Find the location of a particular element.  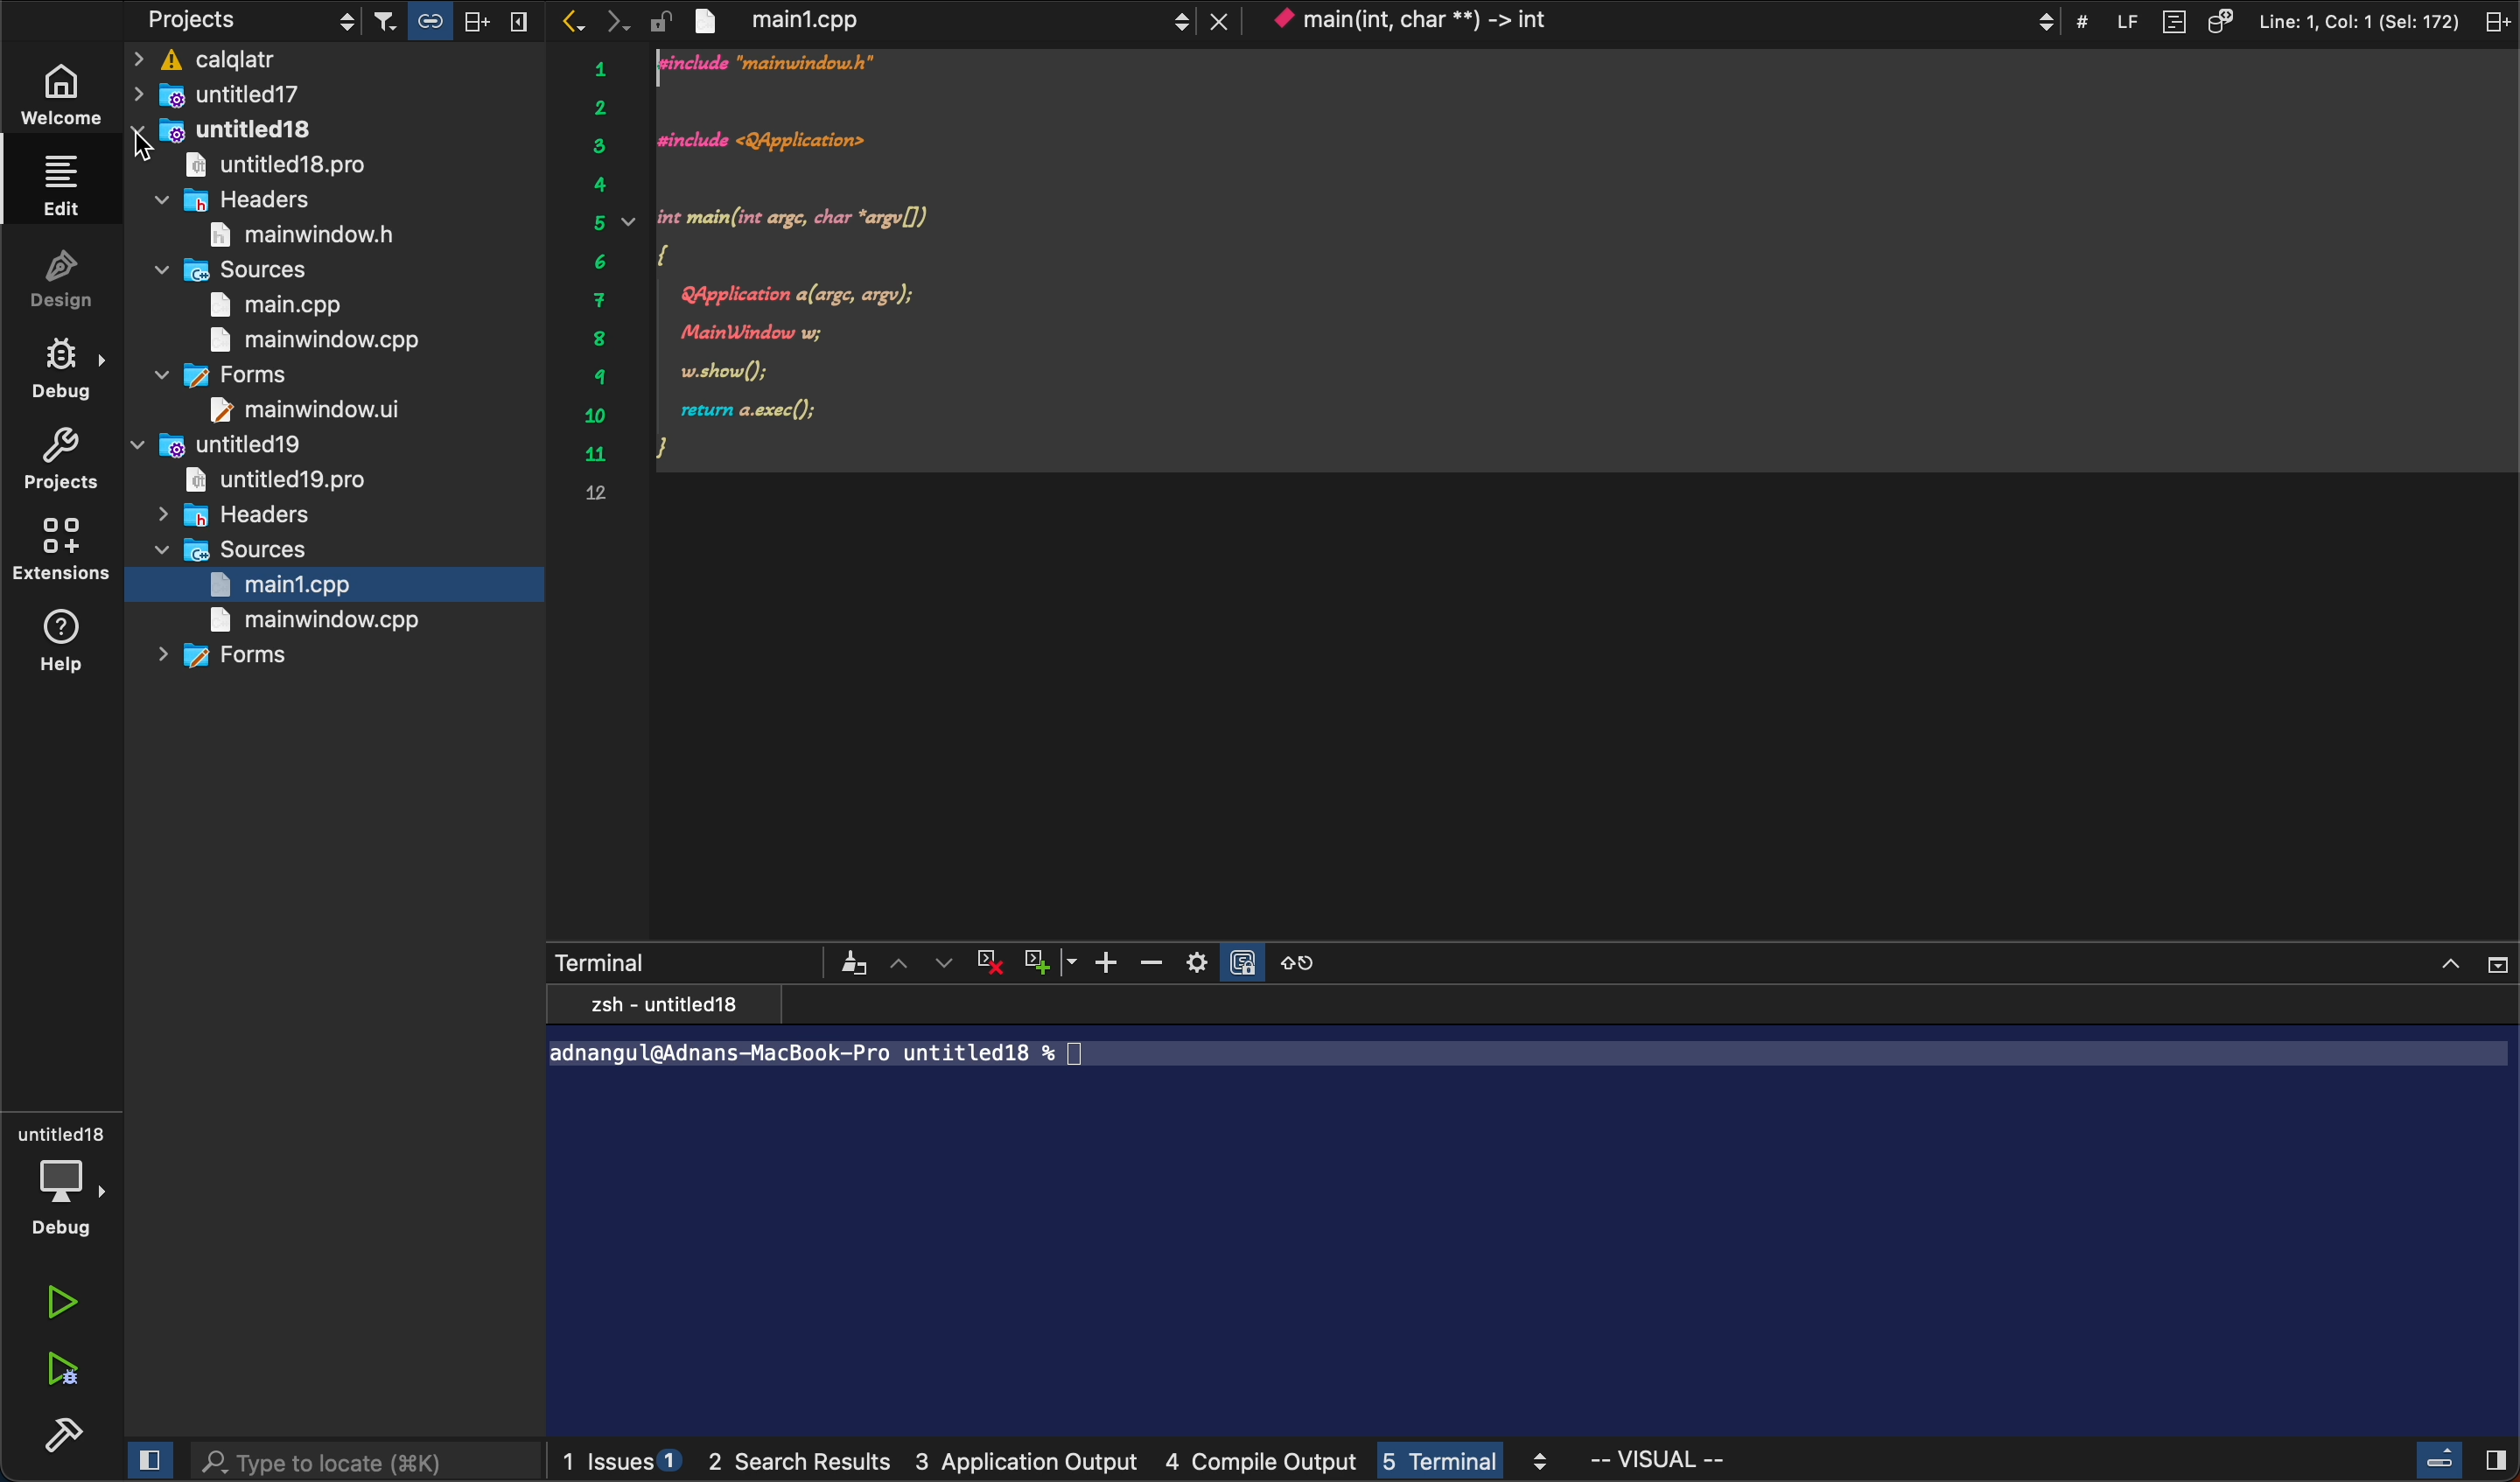

zoom in is located at coordinates (1111, 962).